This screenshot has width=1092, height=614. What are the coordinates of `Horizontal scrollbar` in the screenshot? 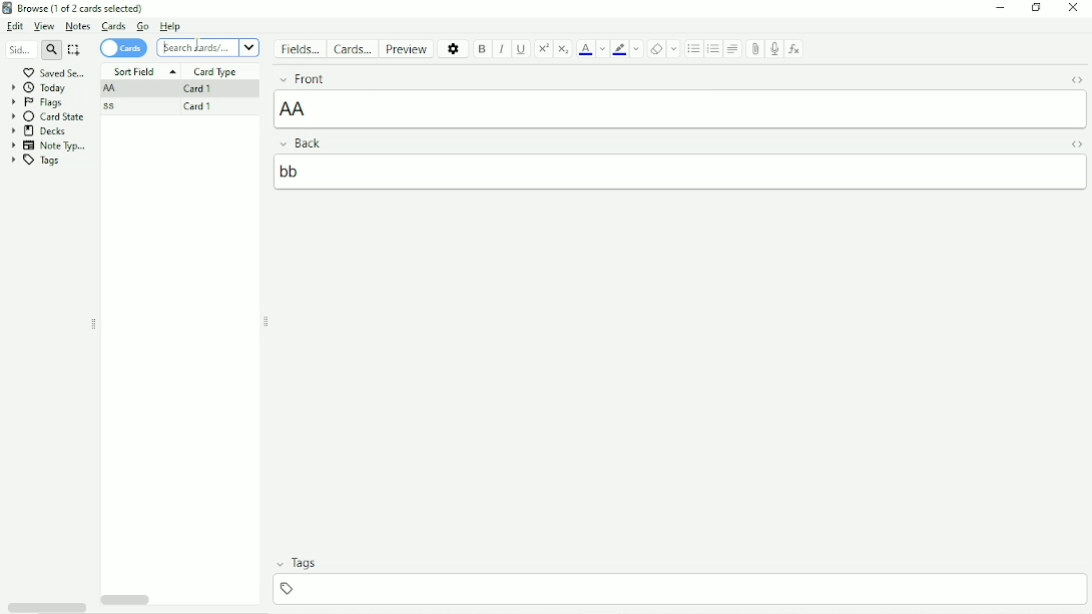 It's located at (125, 601).